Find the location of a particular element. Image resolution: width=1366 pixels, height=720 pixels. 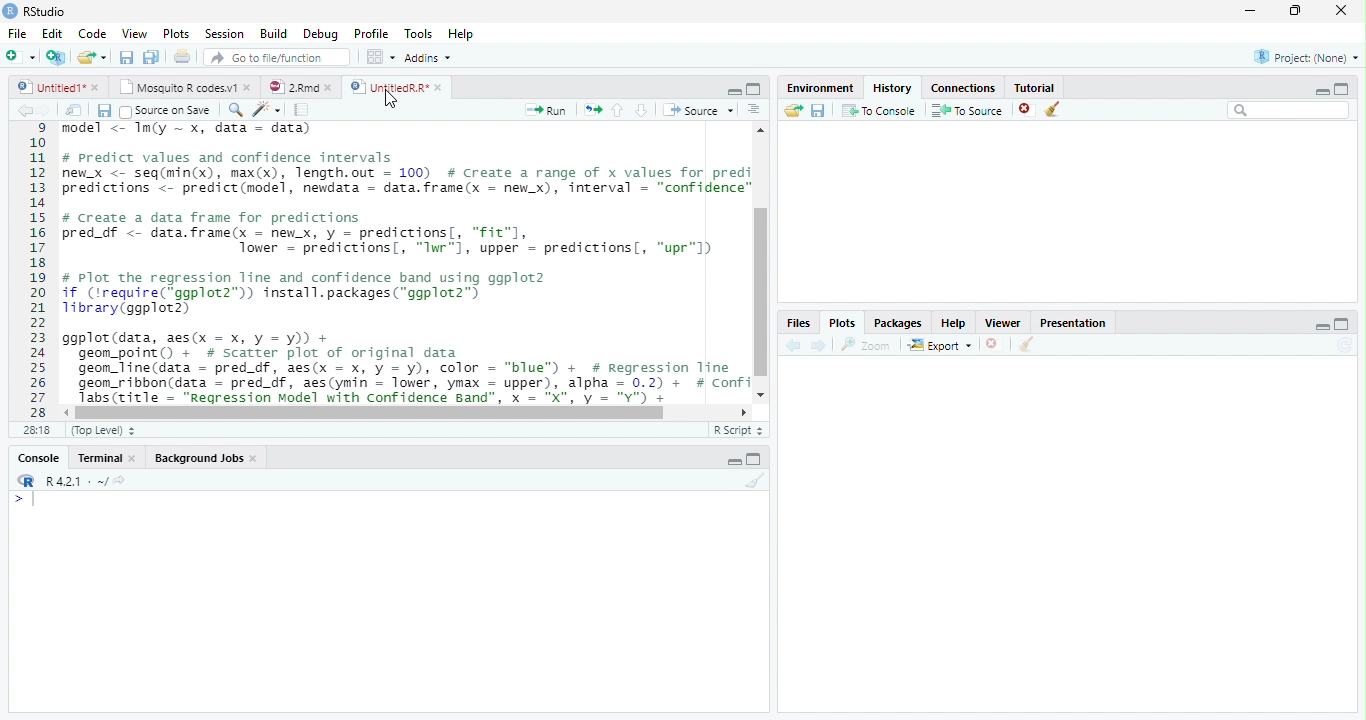

View is located at coordinates (134, 34).